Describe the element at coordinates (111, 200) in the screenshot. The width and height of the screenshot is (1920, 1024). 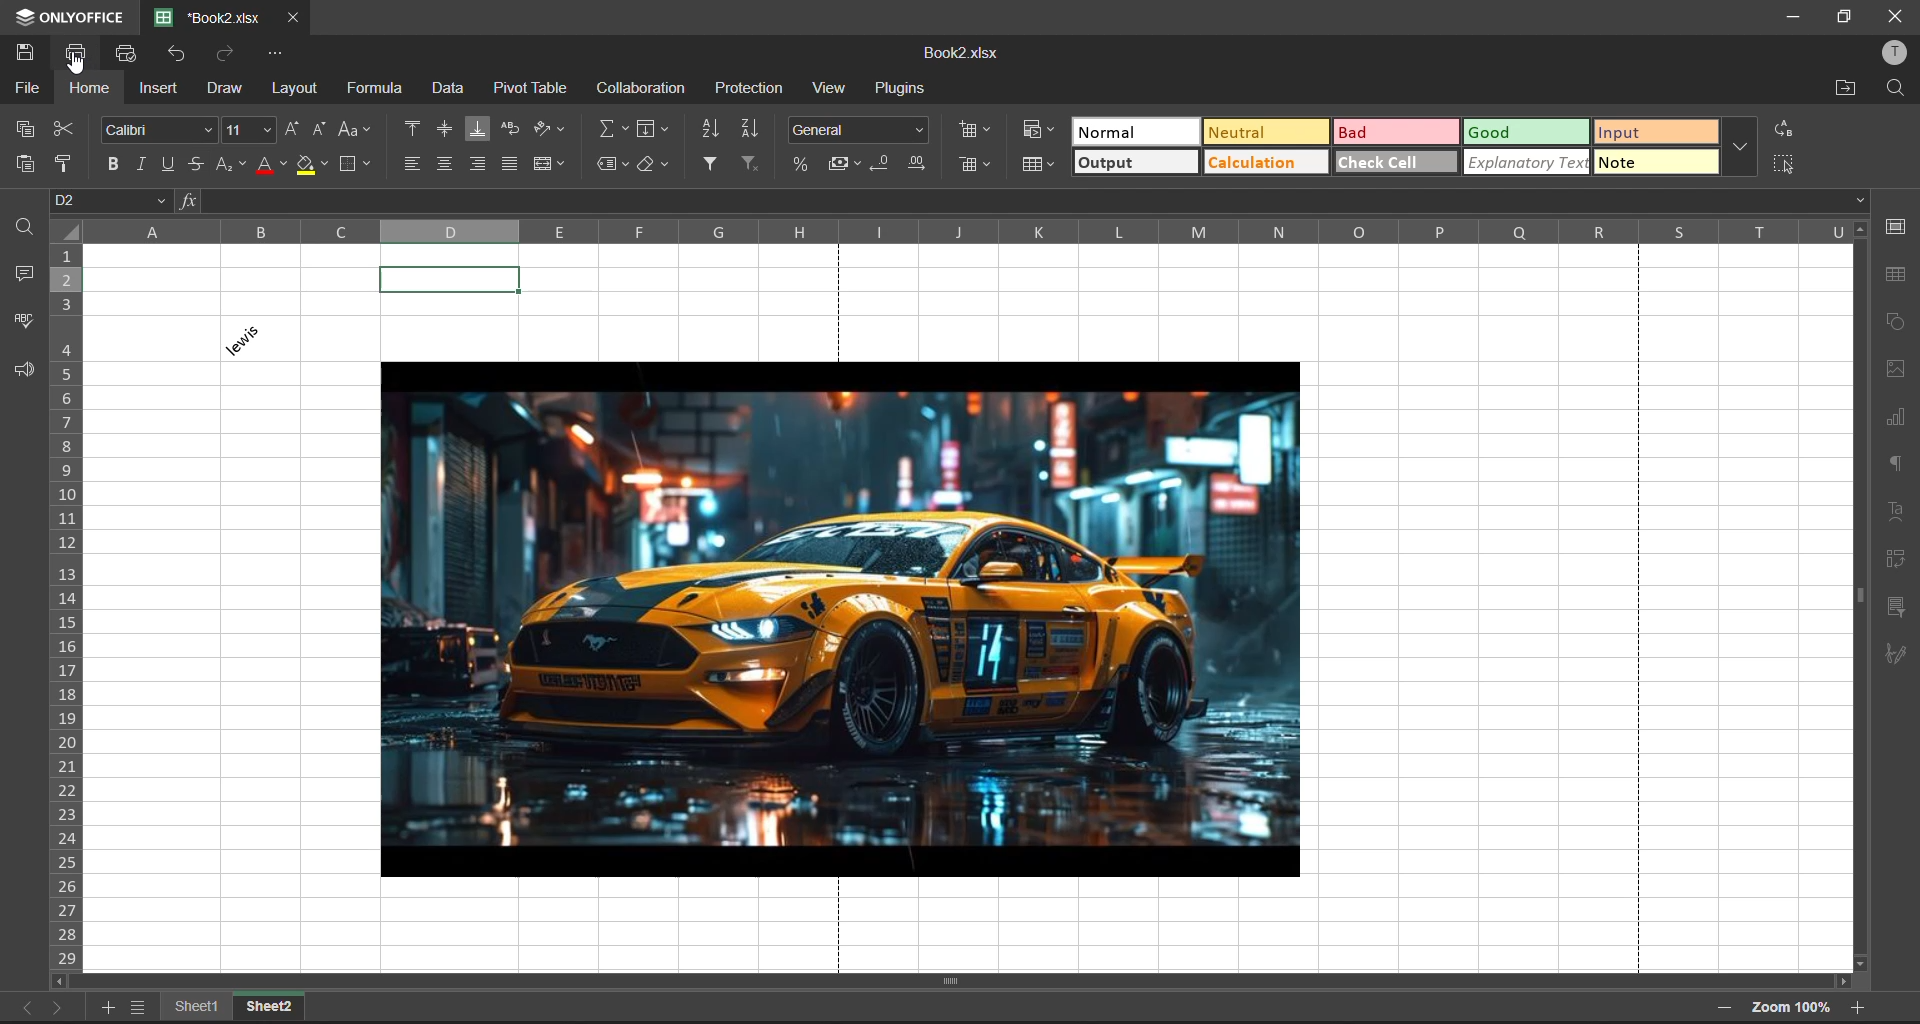
I see `cell address` at that location.